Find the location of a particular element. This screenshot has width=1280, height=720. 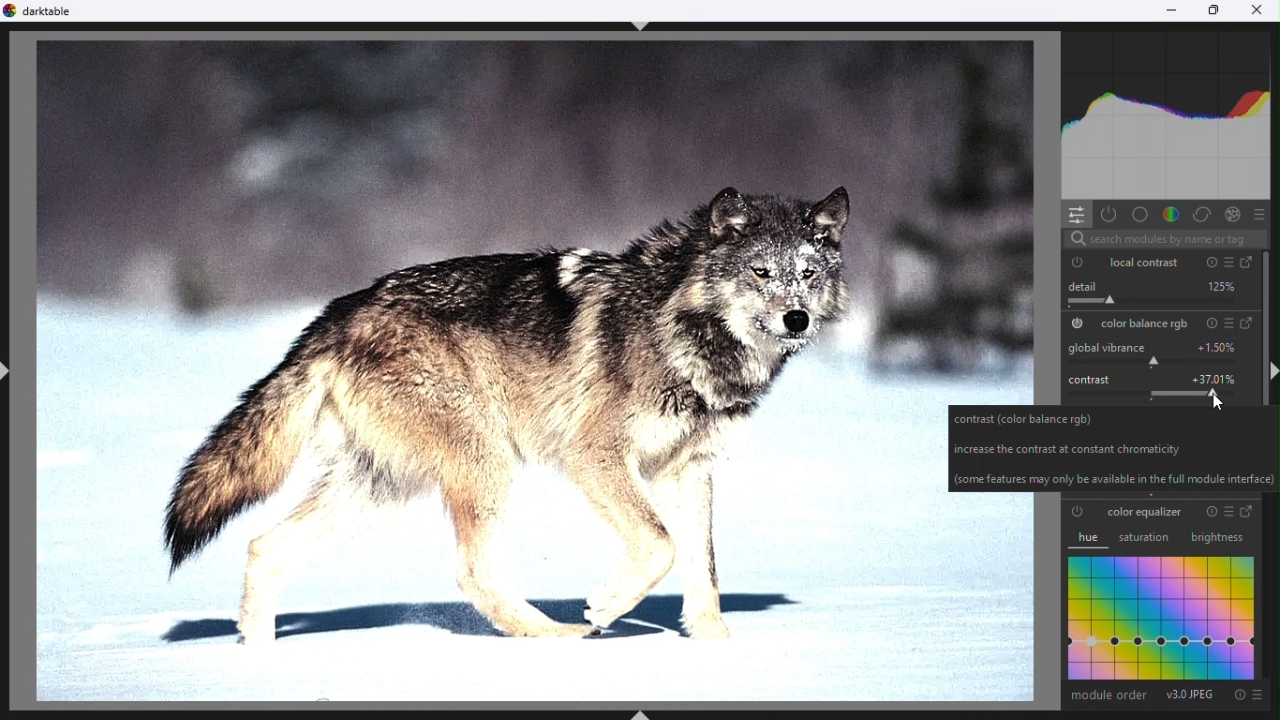

contrast slider (after value increased to 37.01%) is located at coordinates (1143, 386).